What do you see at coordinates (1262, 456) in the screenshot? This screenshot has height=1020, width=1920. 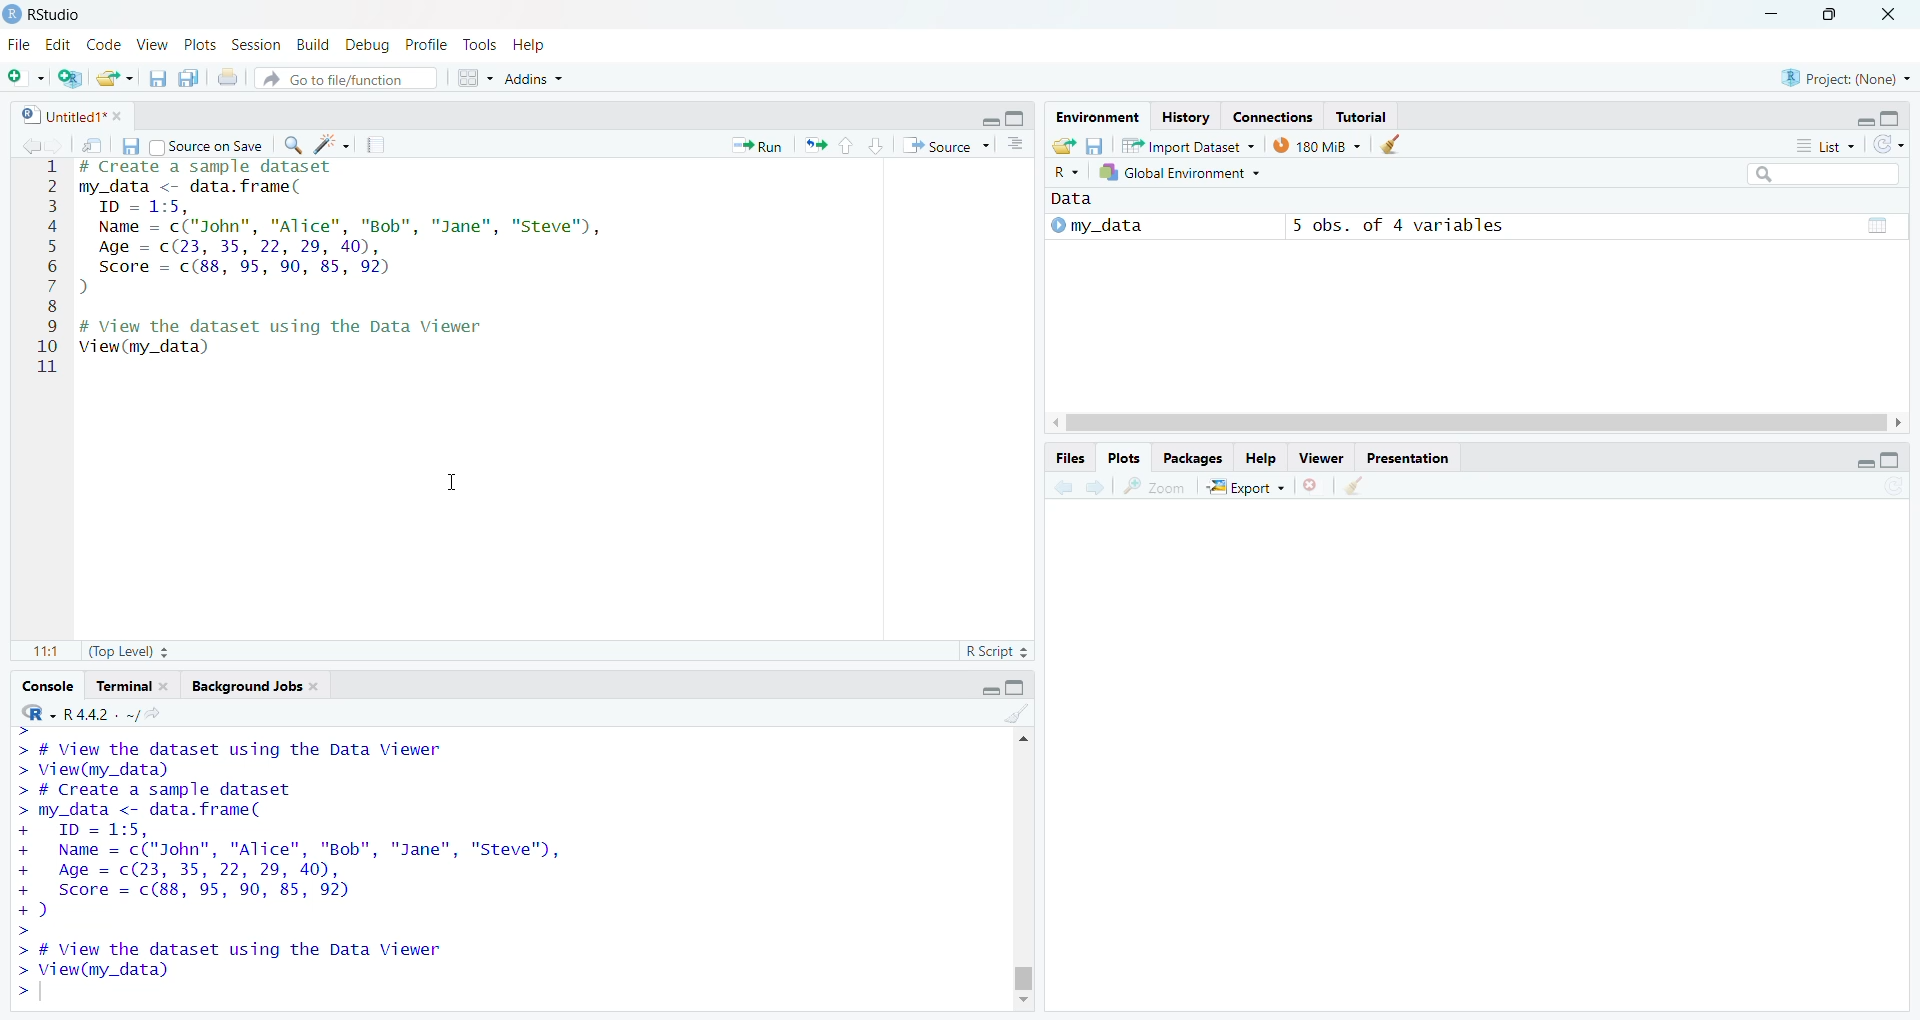 I see `Help` at bounding box center [1262, 456].